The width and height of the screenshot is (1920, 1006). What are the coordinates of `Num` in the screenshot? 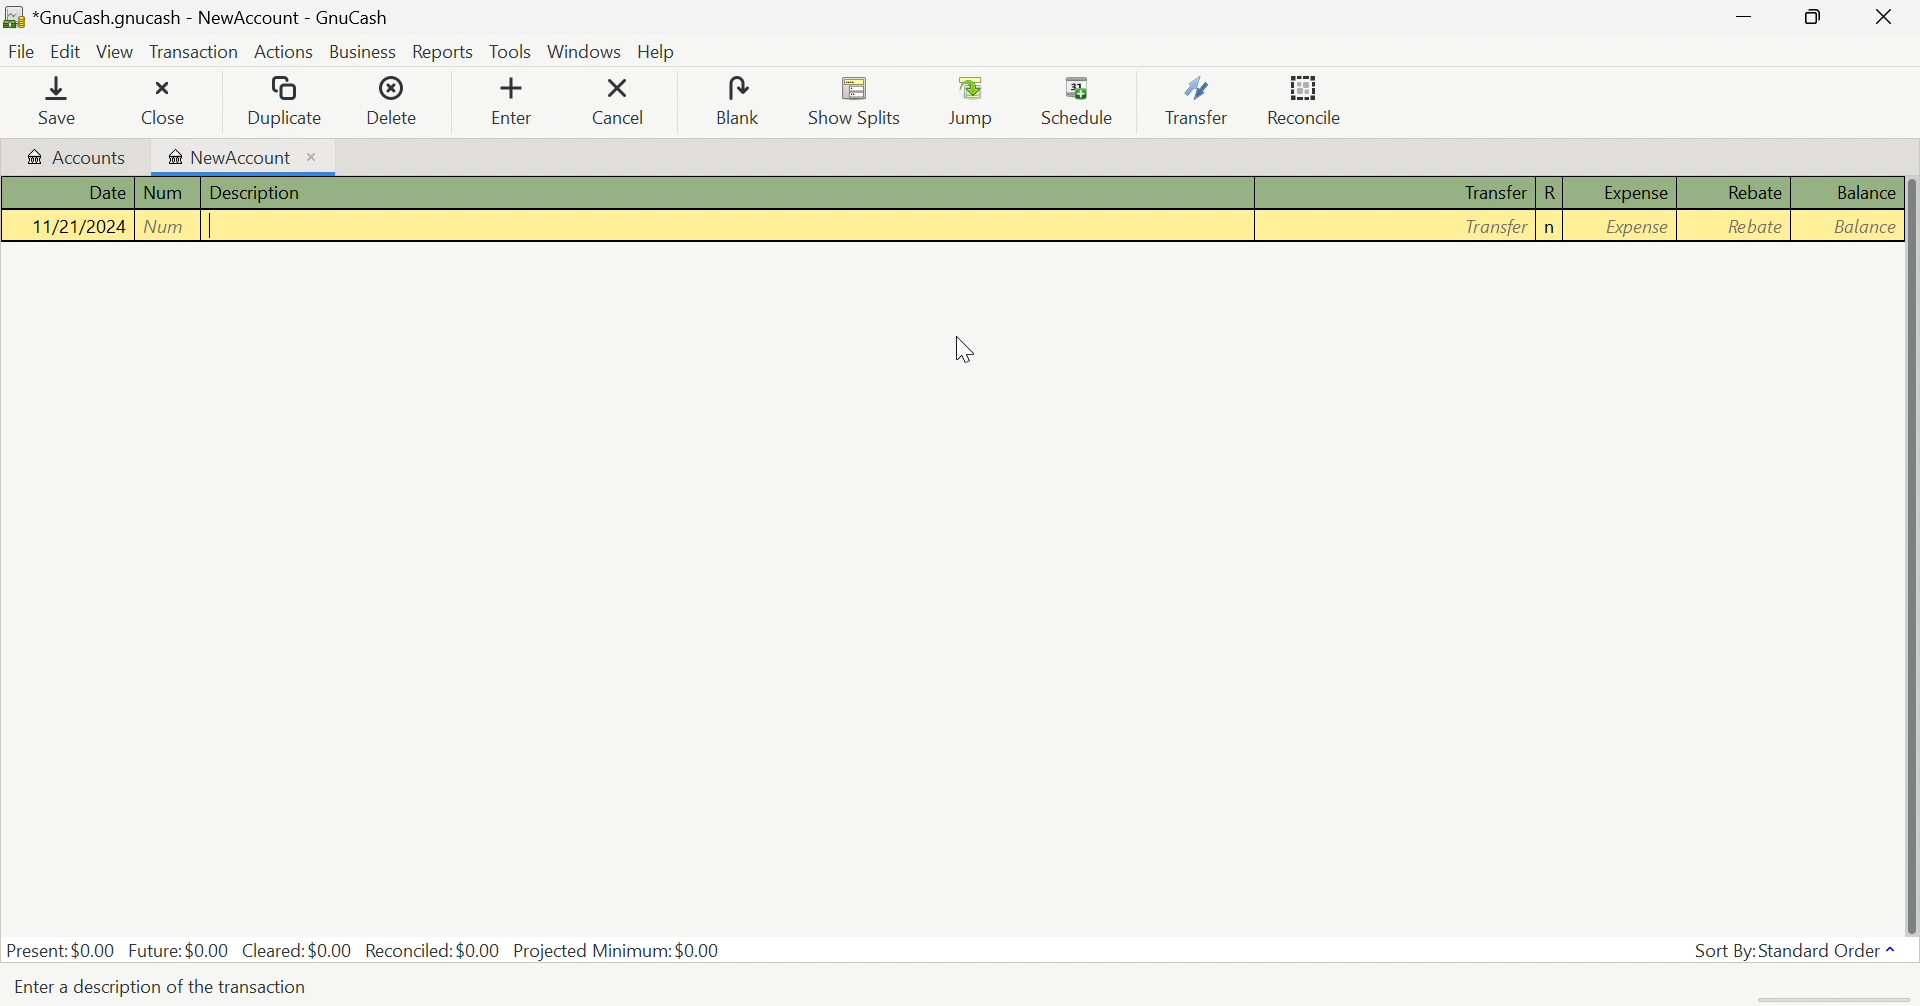 It's located at (163, 192).